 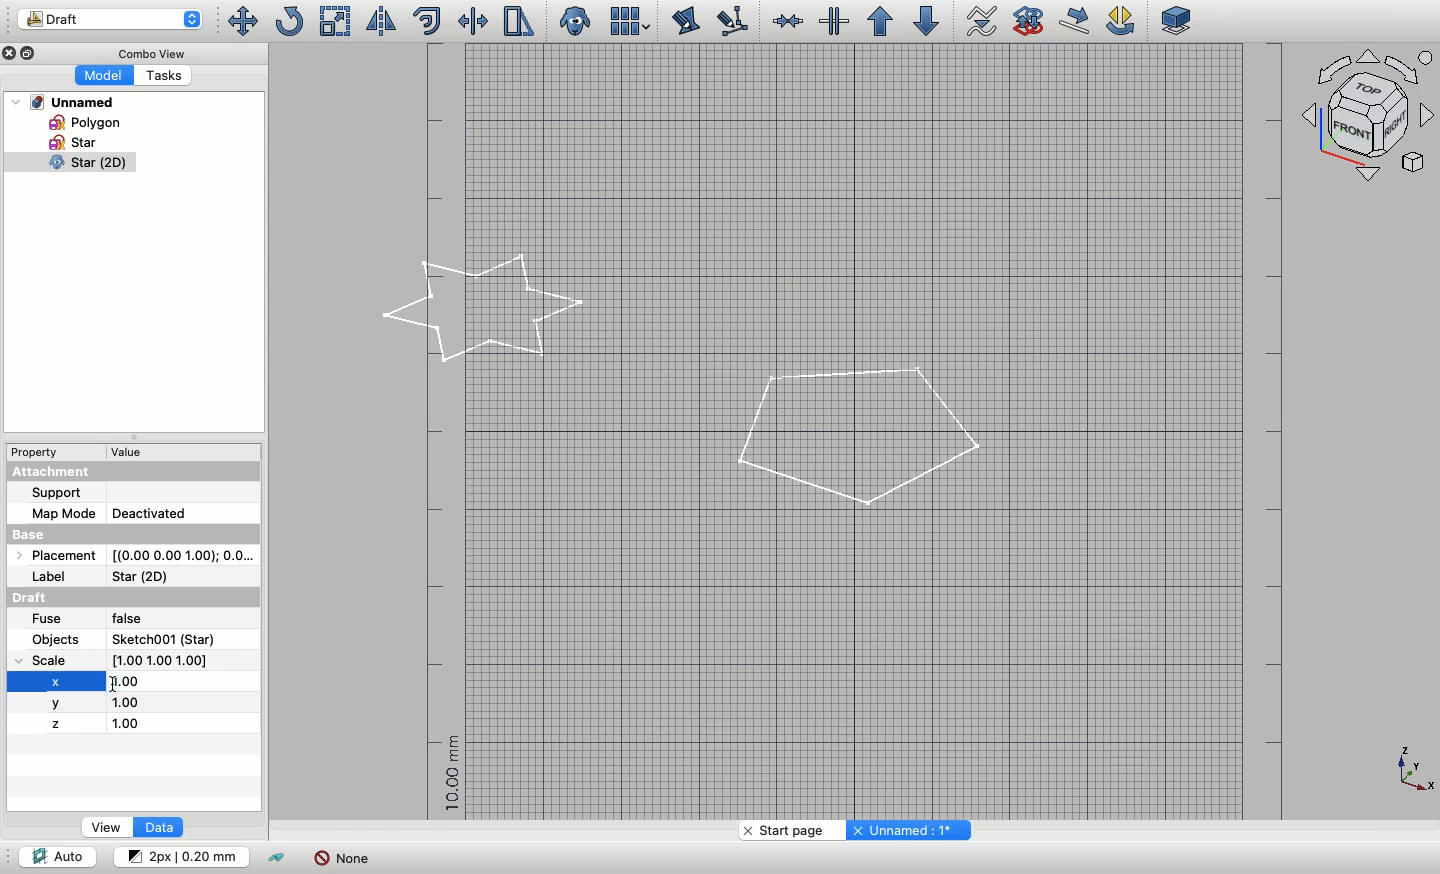 What do you see at coordinates (47, 596) in the screenshot?
I see `Draft` at bounding box center [47, 596].